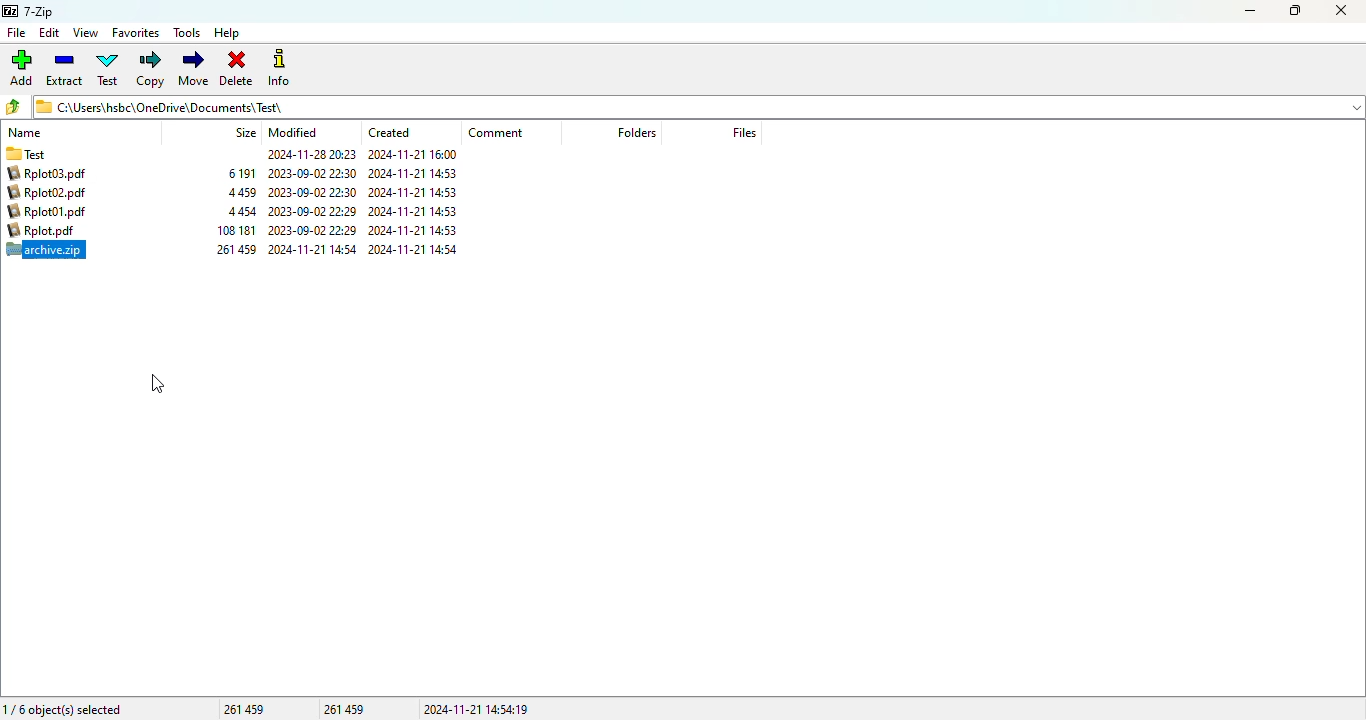  What do you see at coordinates (312, 250) in the screenshot?
I see `2023-09-02 22:30` at bounding box center [312, 250].